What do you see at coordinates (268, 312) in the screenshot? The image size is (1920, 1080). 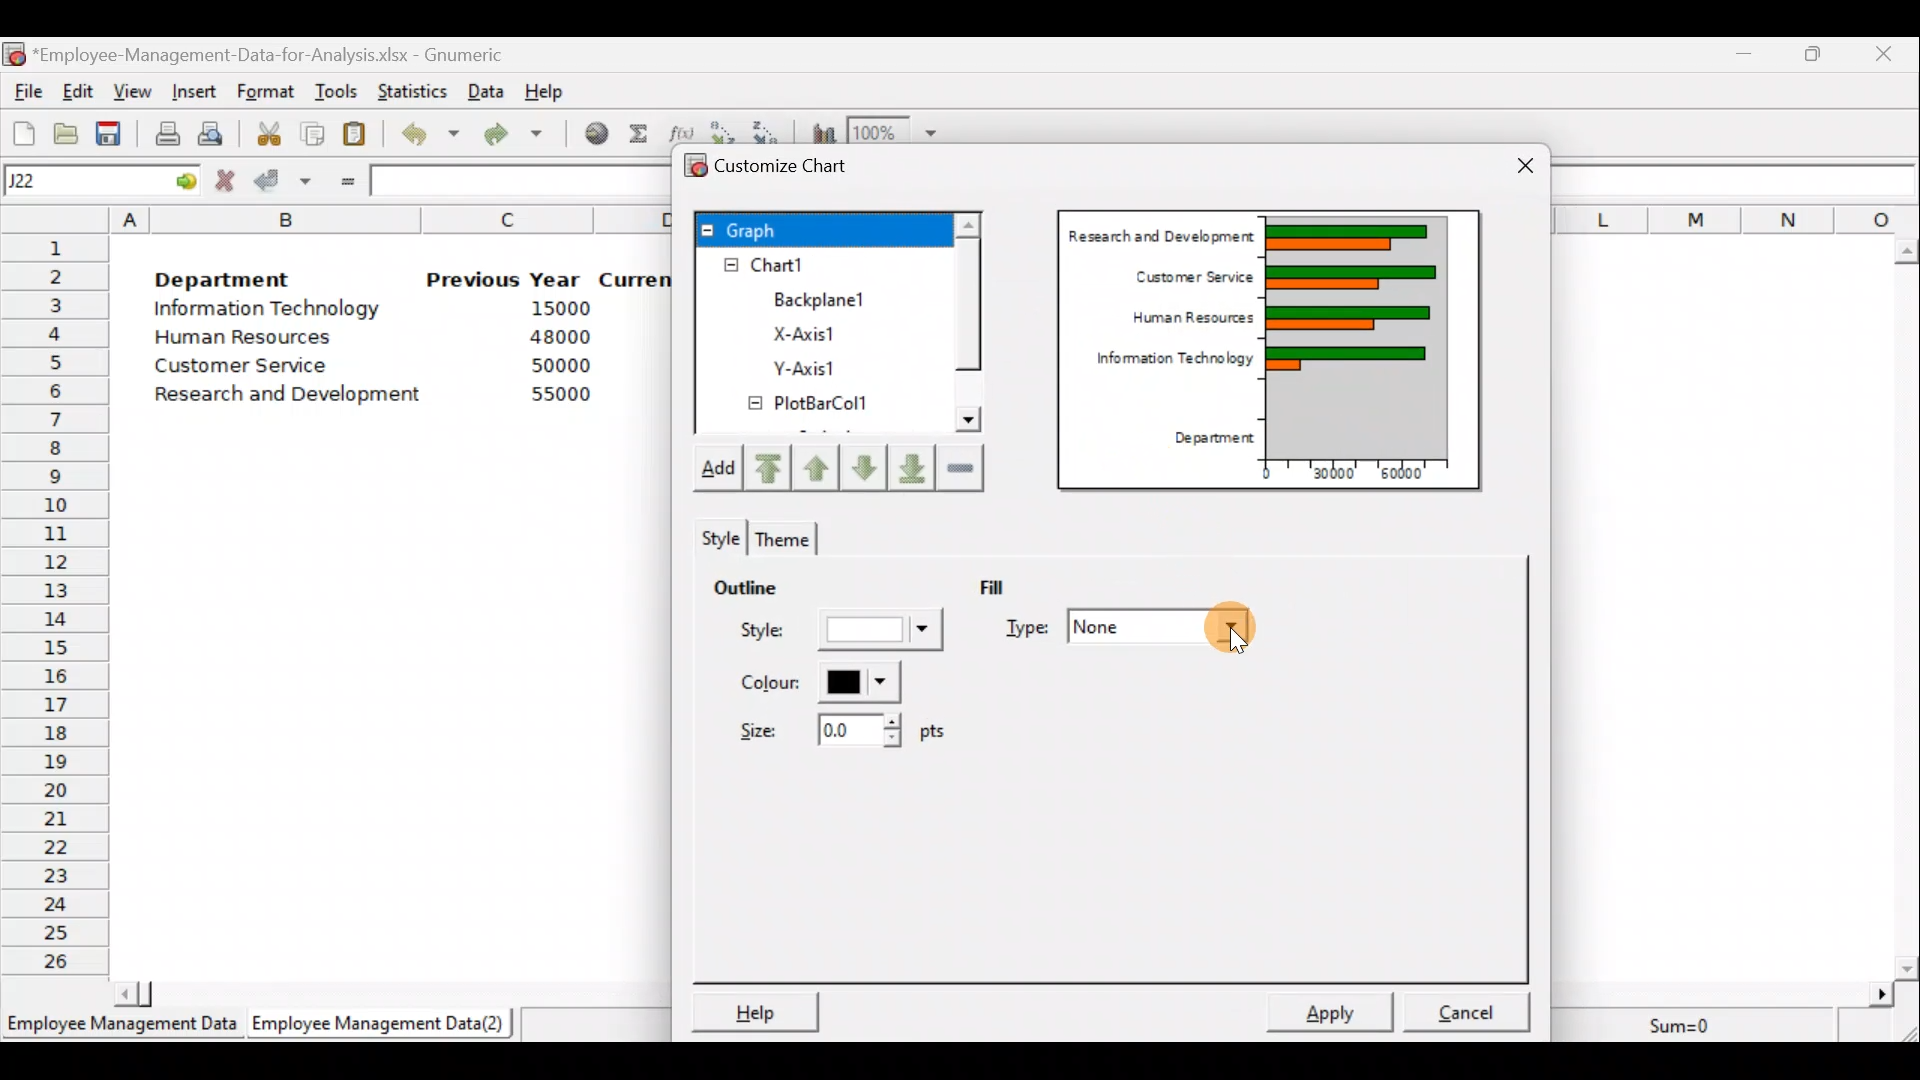 I see `Information Technology` at bounding box center [268, 312].